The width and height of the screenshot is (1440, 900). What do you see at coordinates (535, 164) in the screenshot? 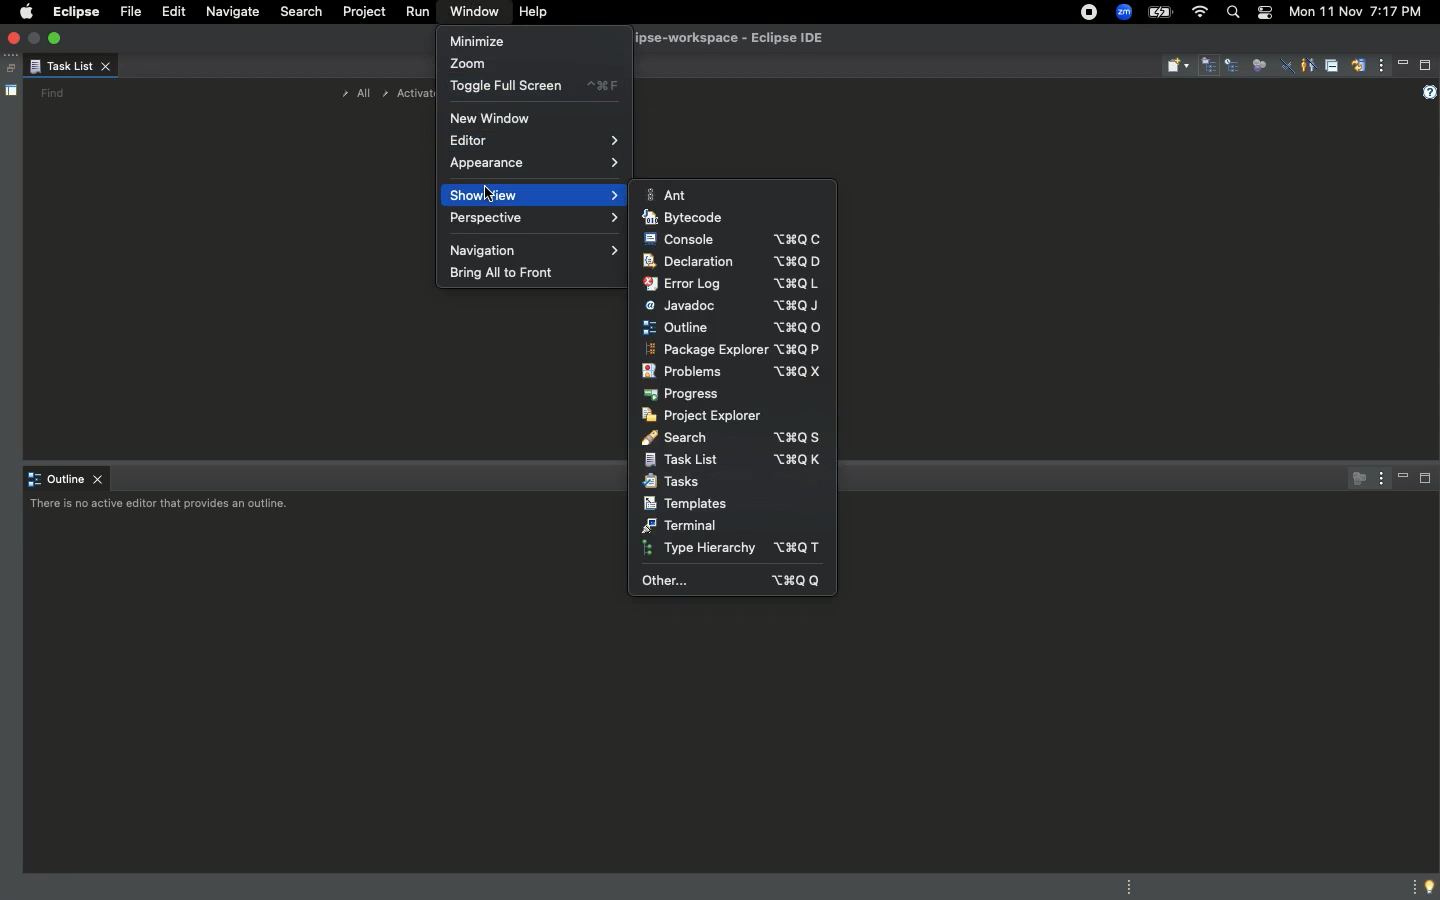
I see `Appearance` at bounding box center [535, 164].